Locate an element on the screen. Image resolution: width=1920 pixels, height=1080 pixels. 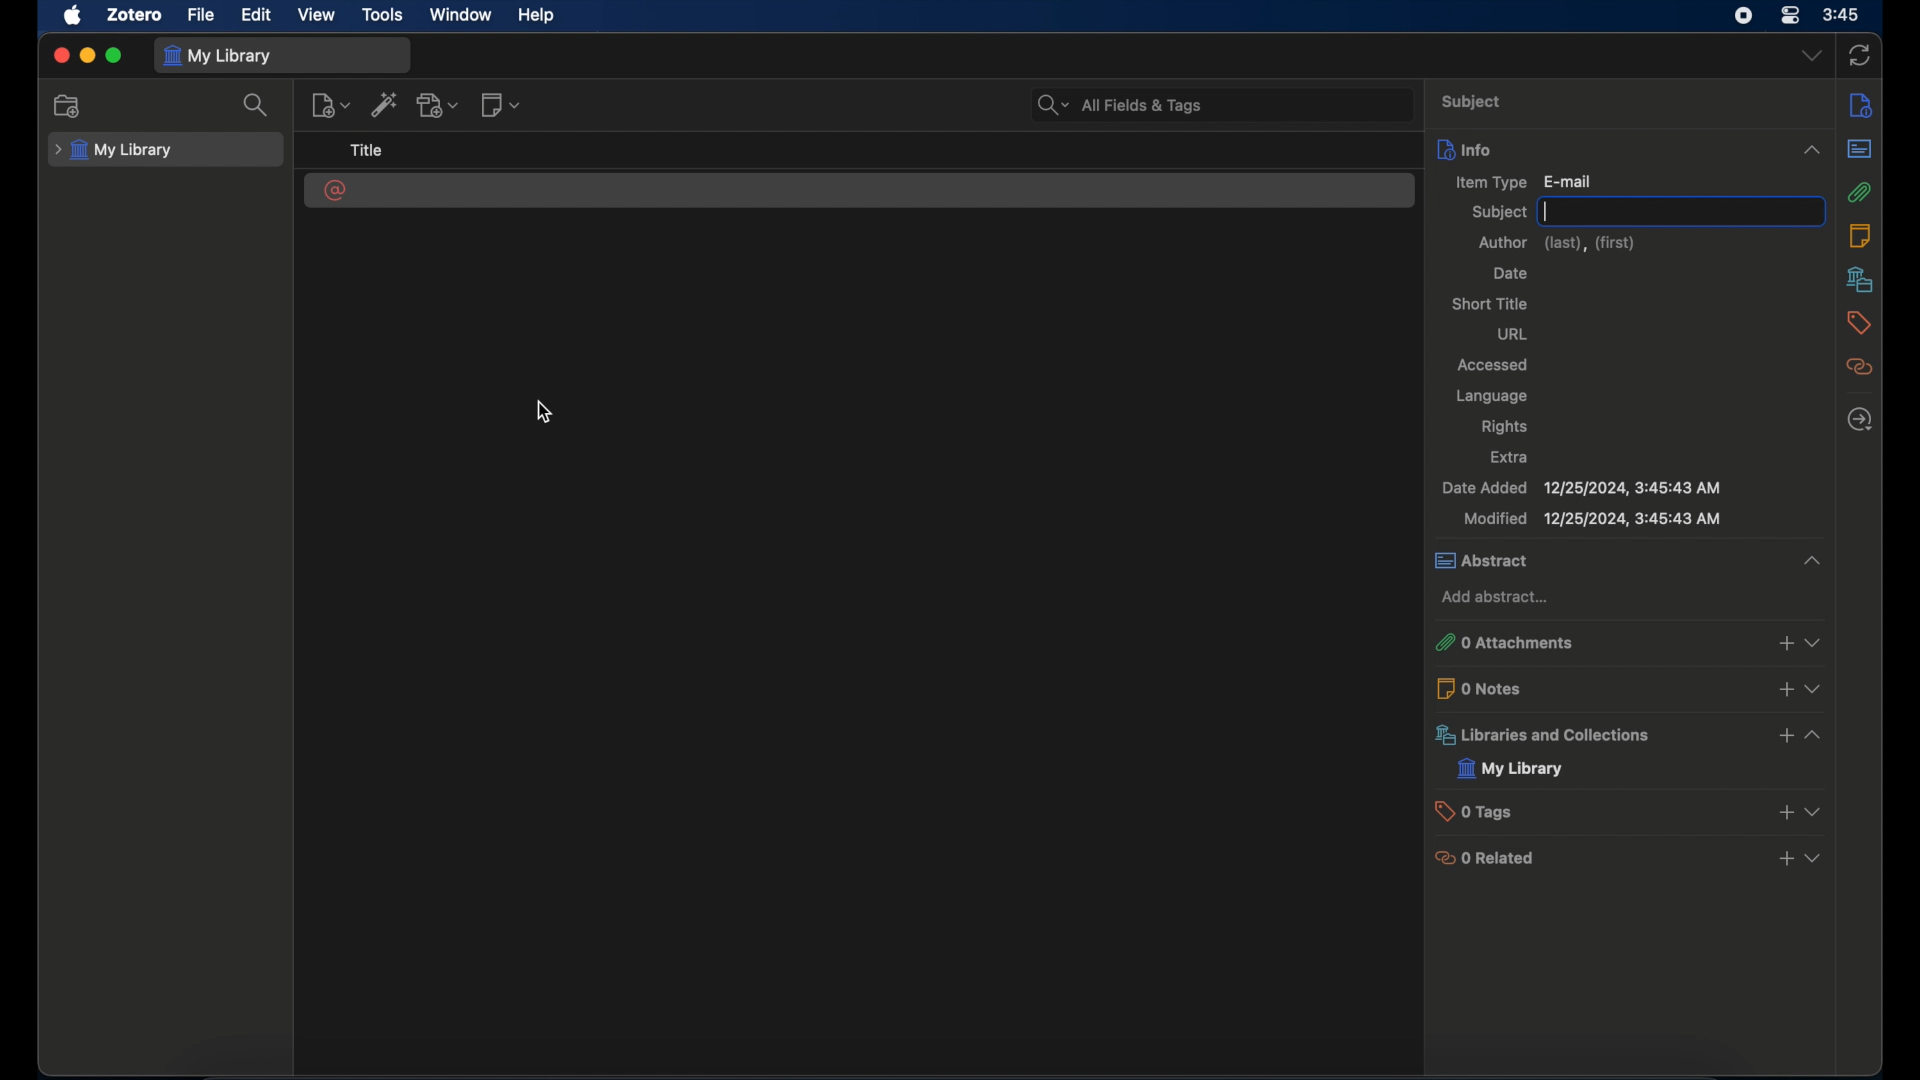
title is located at coordinates (367, 151).